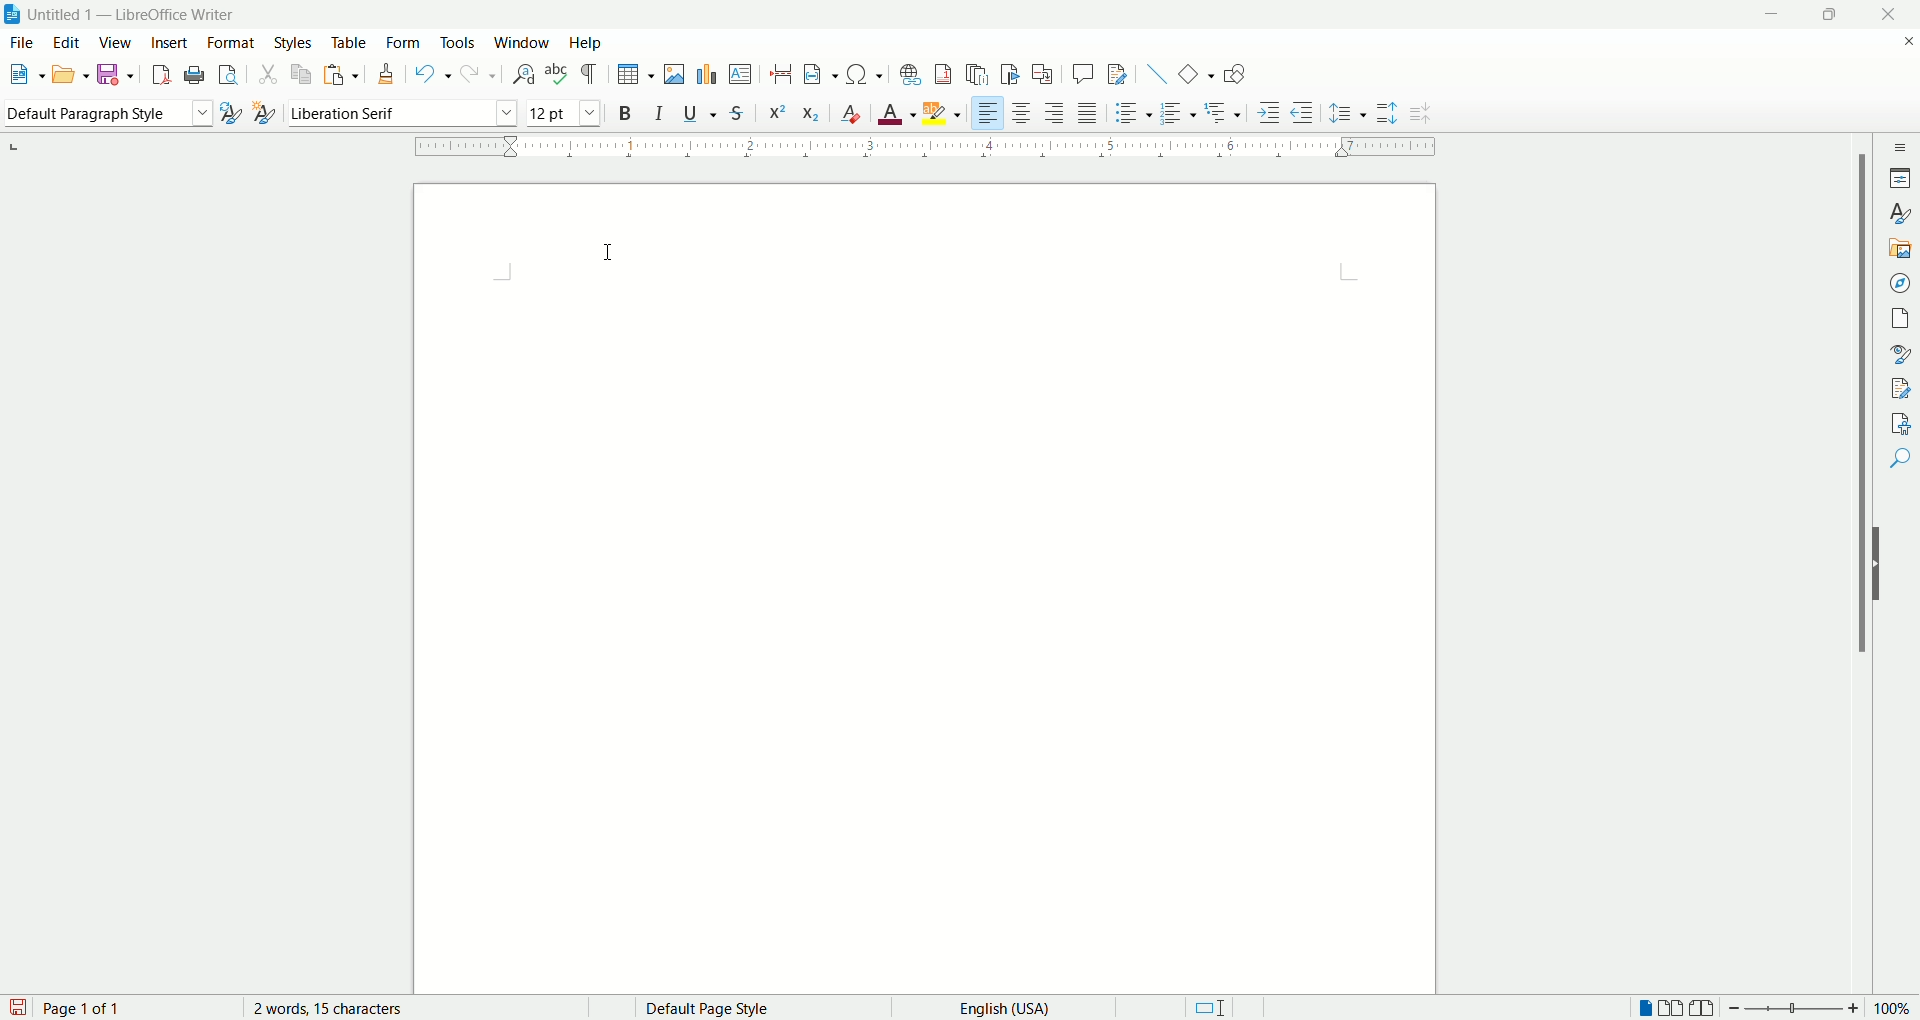 This screenshot has height=1020, width=1920. Describe the element at coordinates (1088, 114) in the screenshot. I see `justified` at that location.